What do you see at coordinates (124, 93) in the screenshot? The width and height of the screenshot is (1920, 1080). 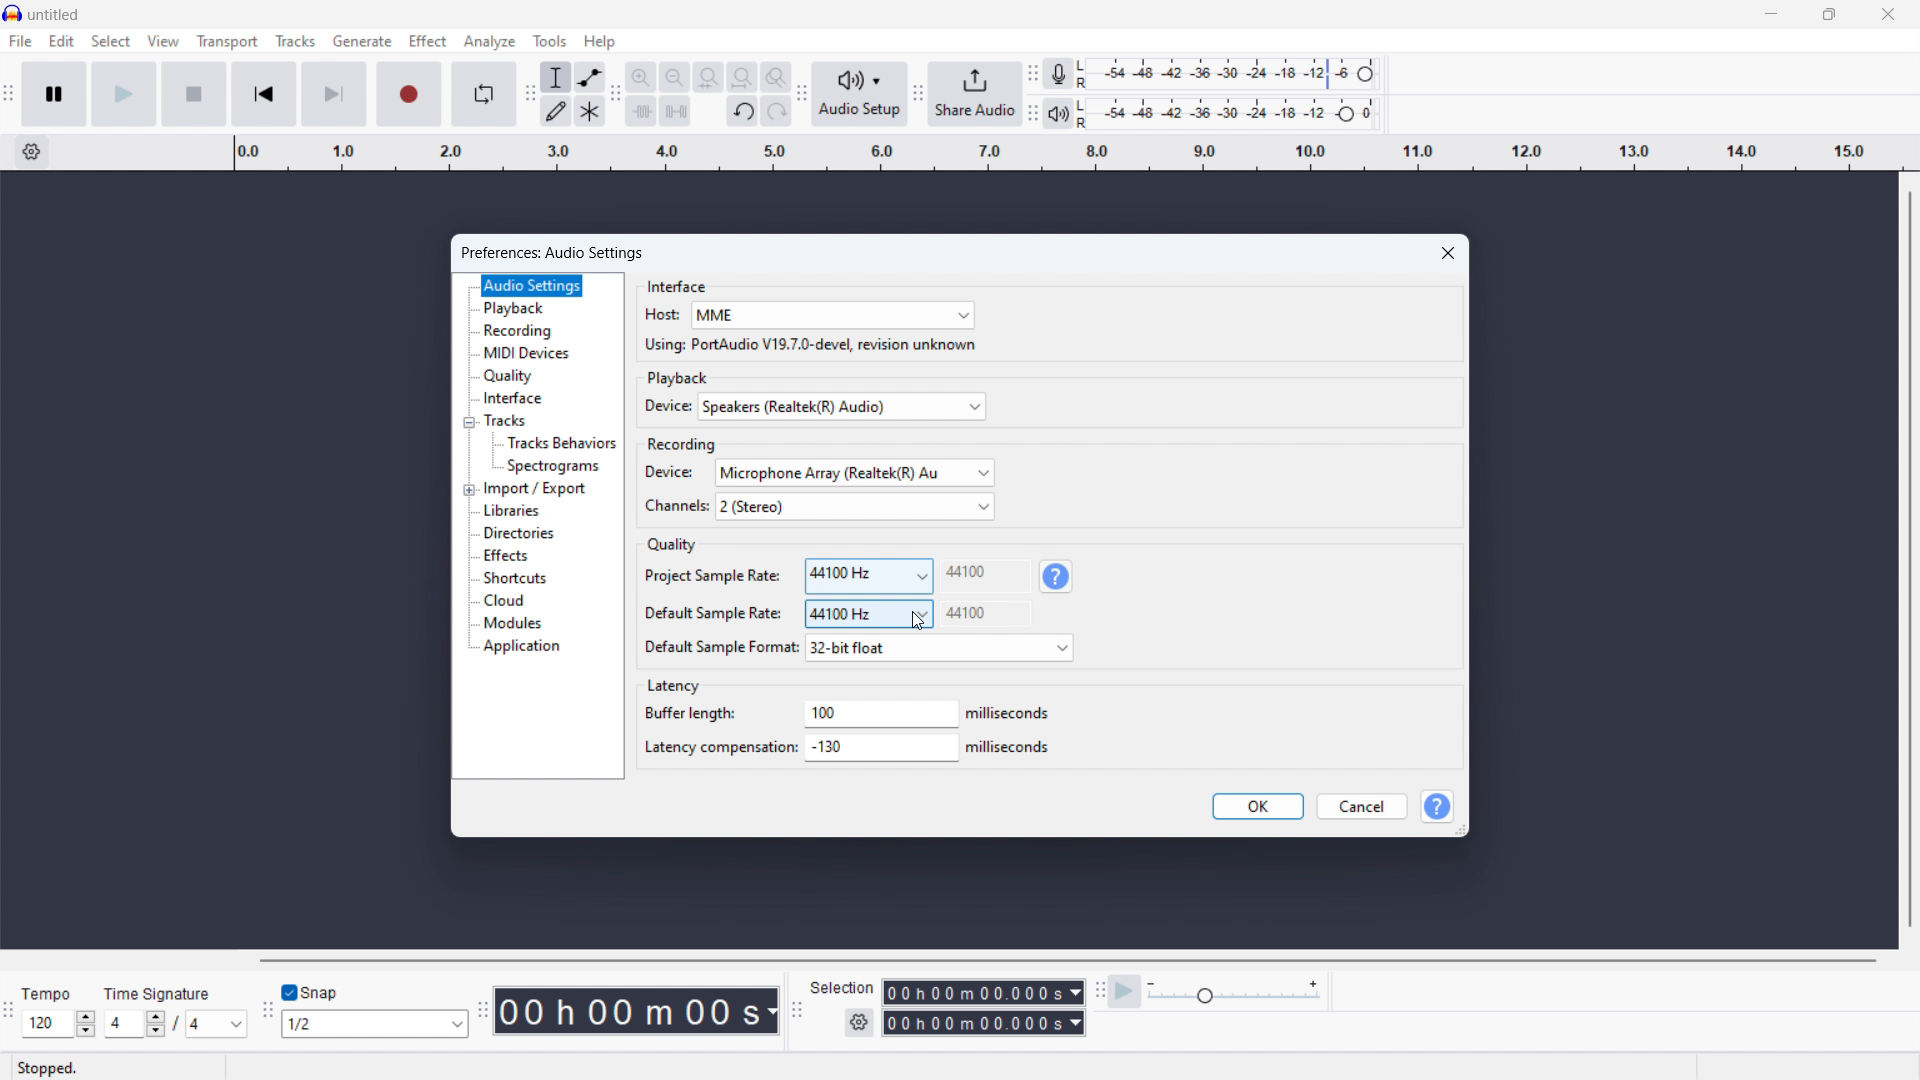 I see `play` at bounding box center [124, 93].